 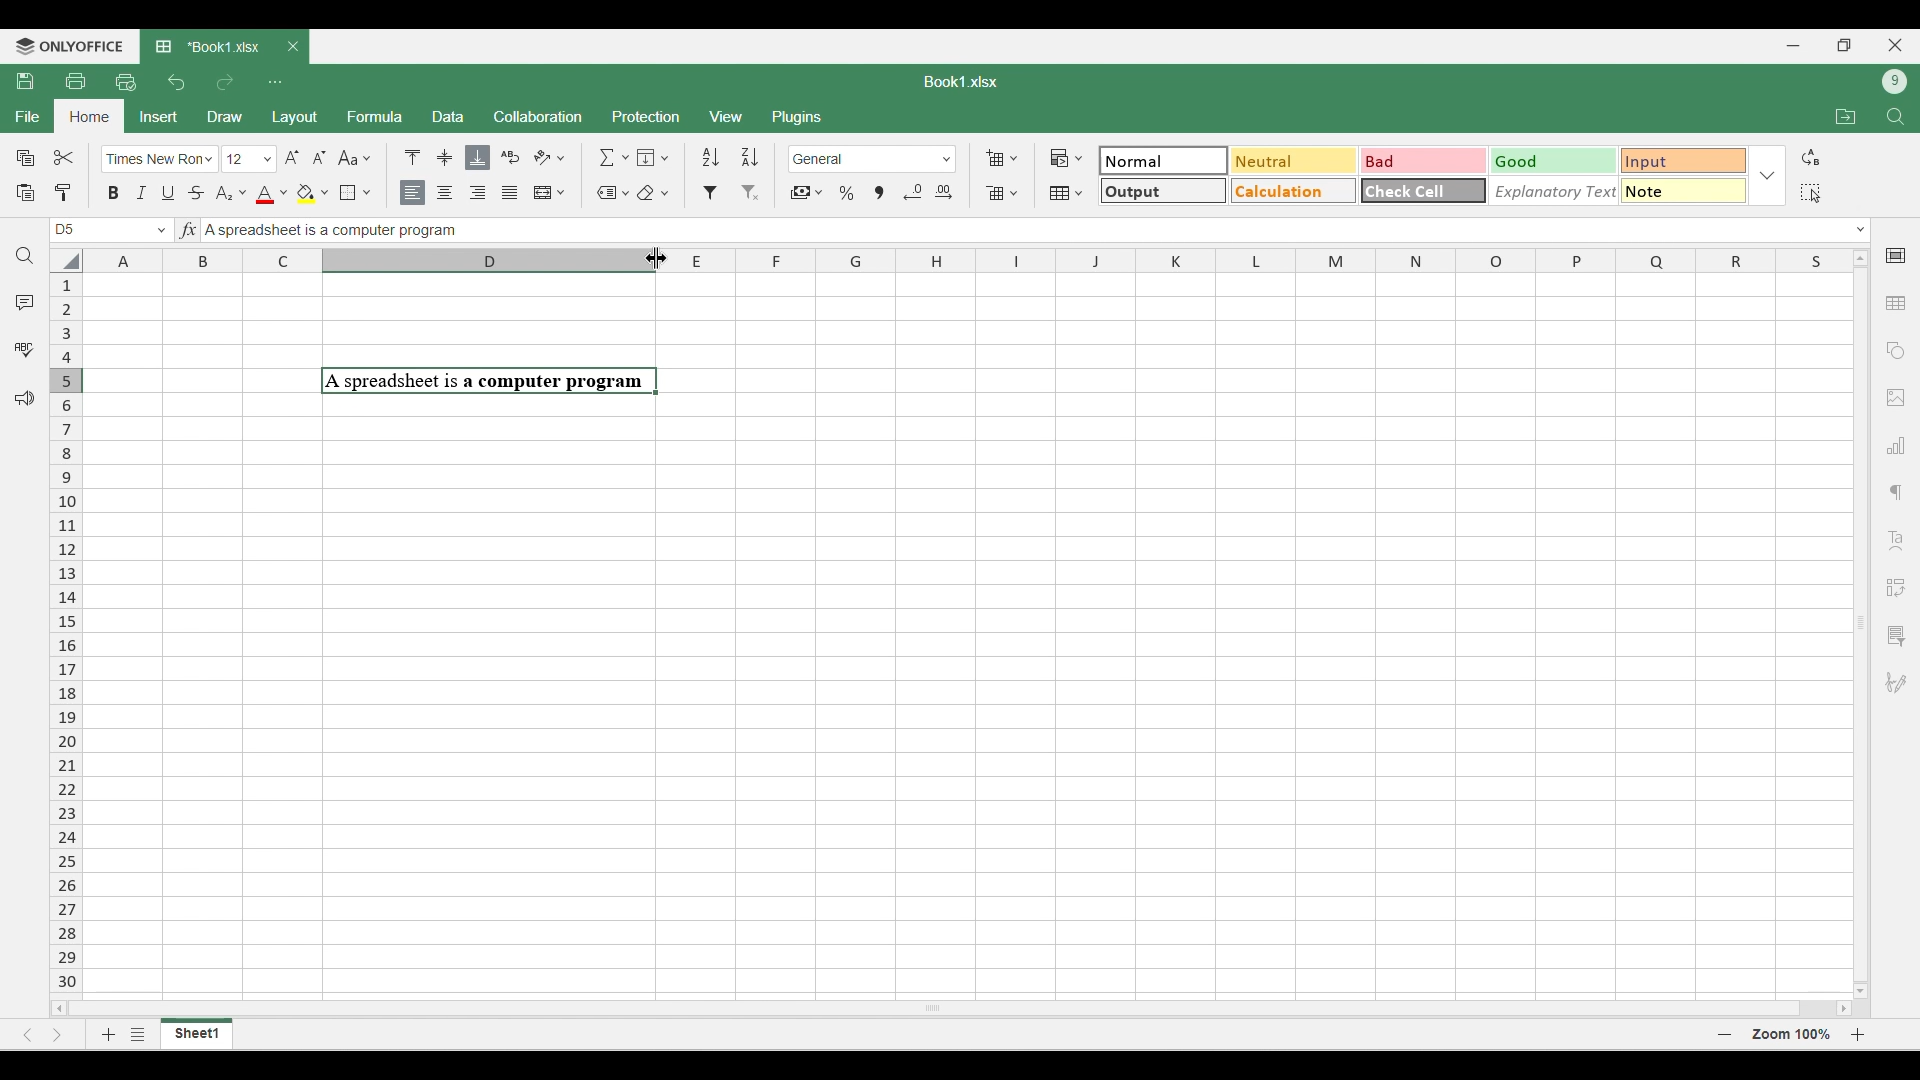 I want to click on Add sheets, so click(x=109, y=1034).